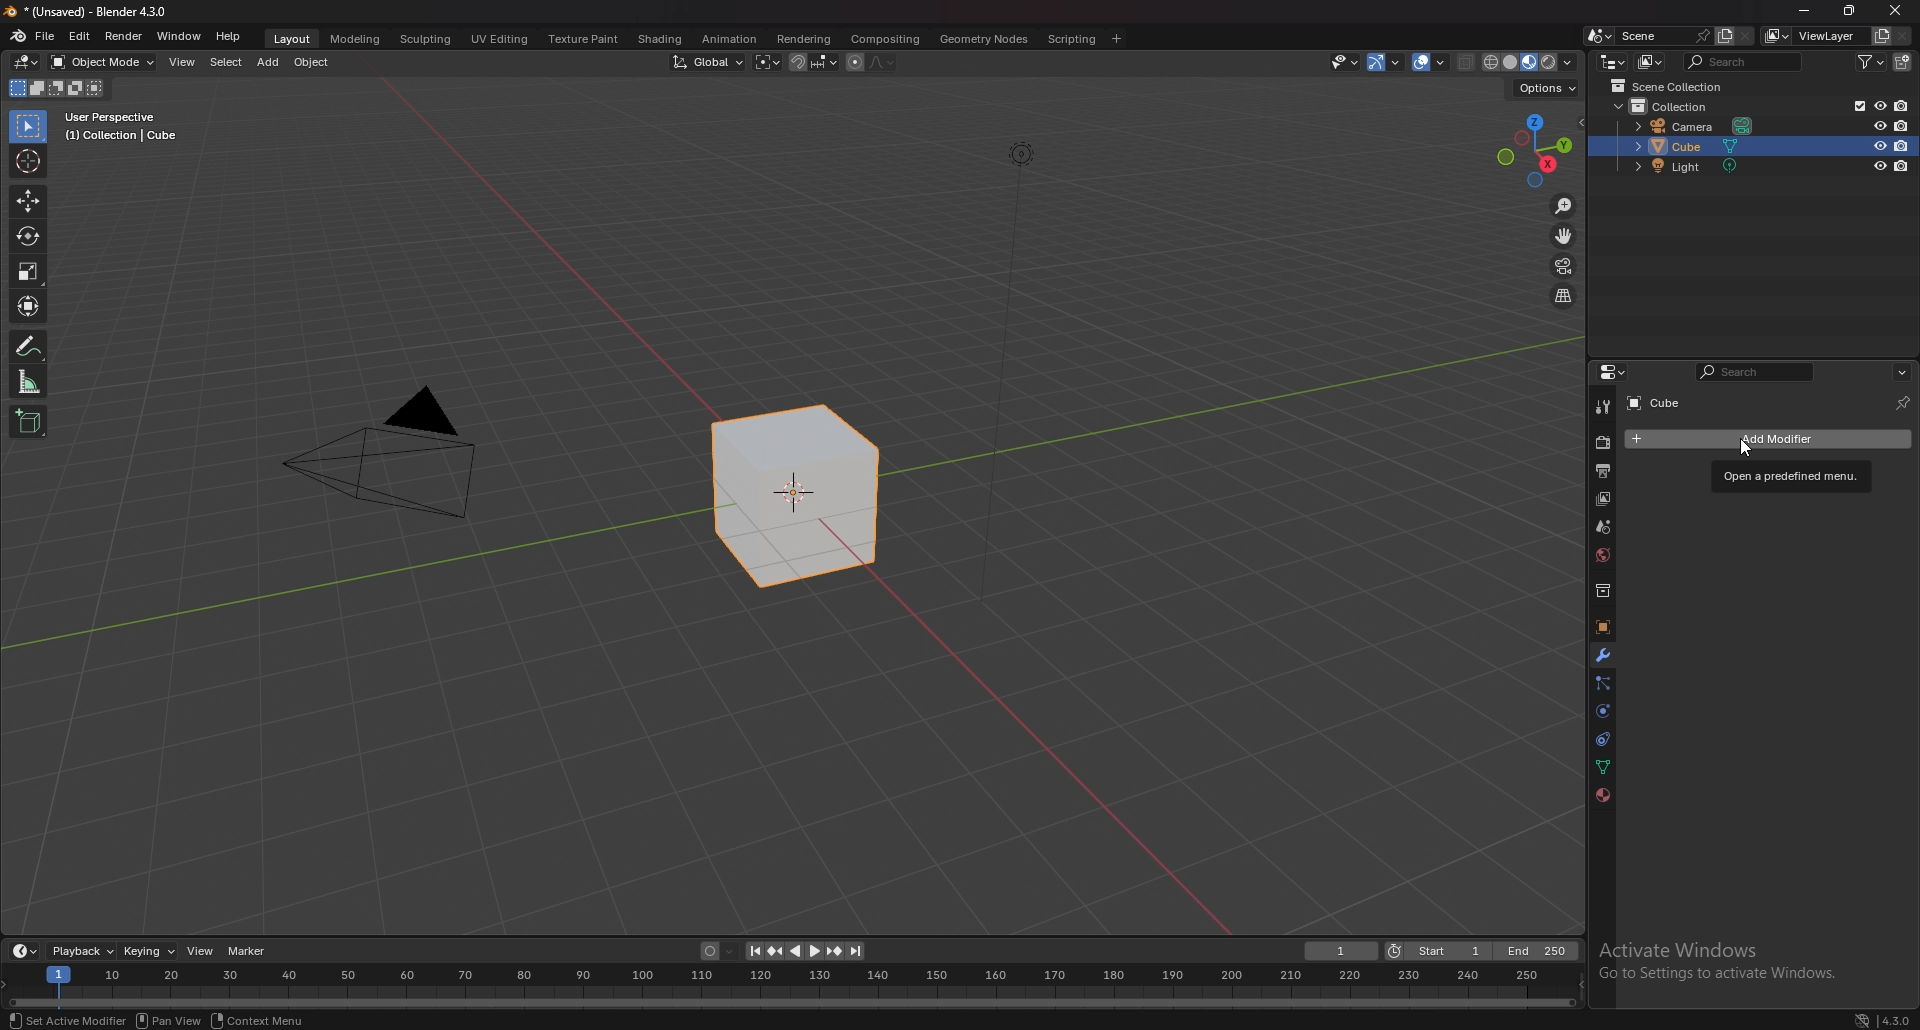 The image size is (1920, 1030). What do you see at coordinates (1856, 106) in the screenshot?
I see `exclude from view layer` at bounding box center [1856, 106].